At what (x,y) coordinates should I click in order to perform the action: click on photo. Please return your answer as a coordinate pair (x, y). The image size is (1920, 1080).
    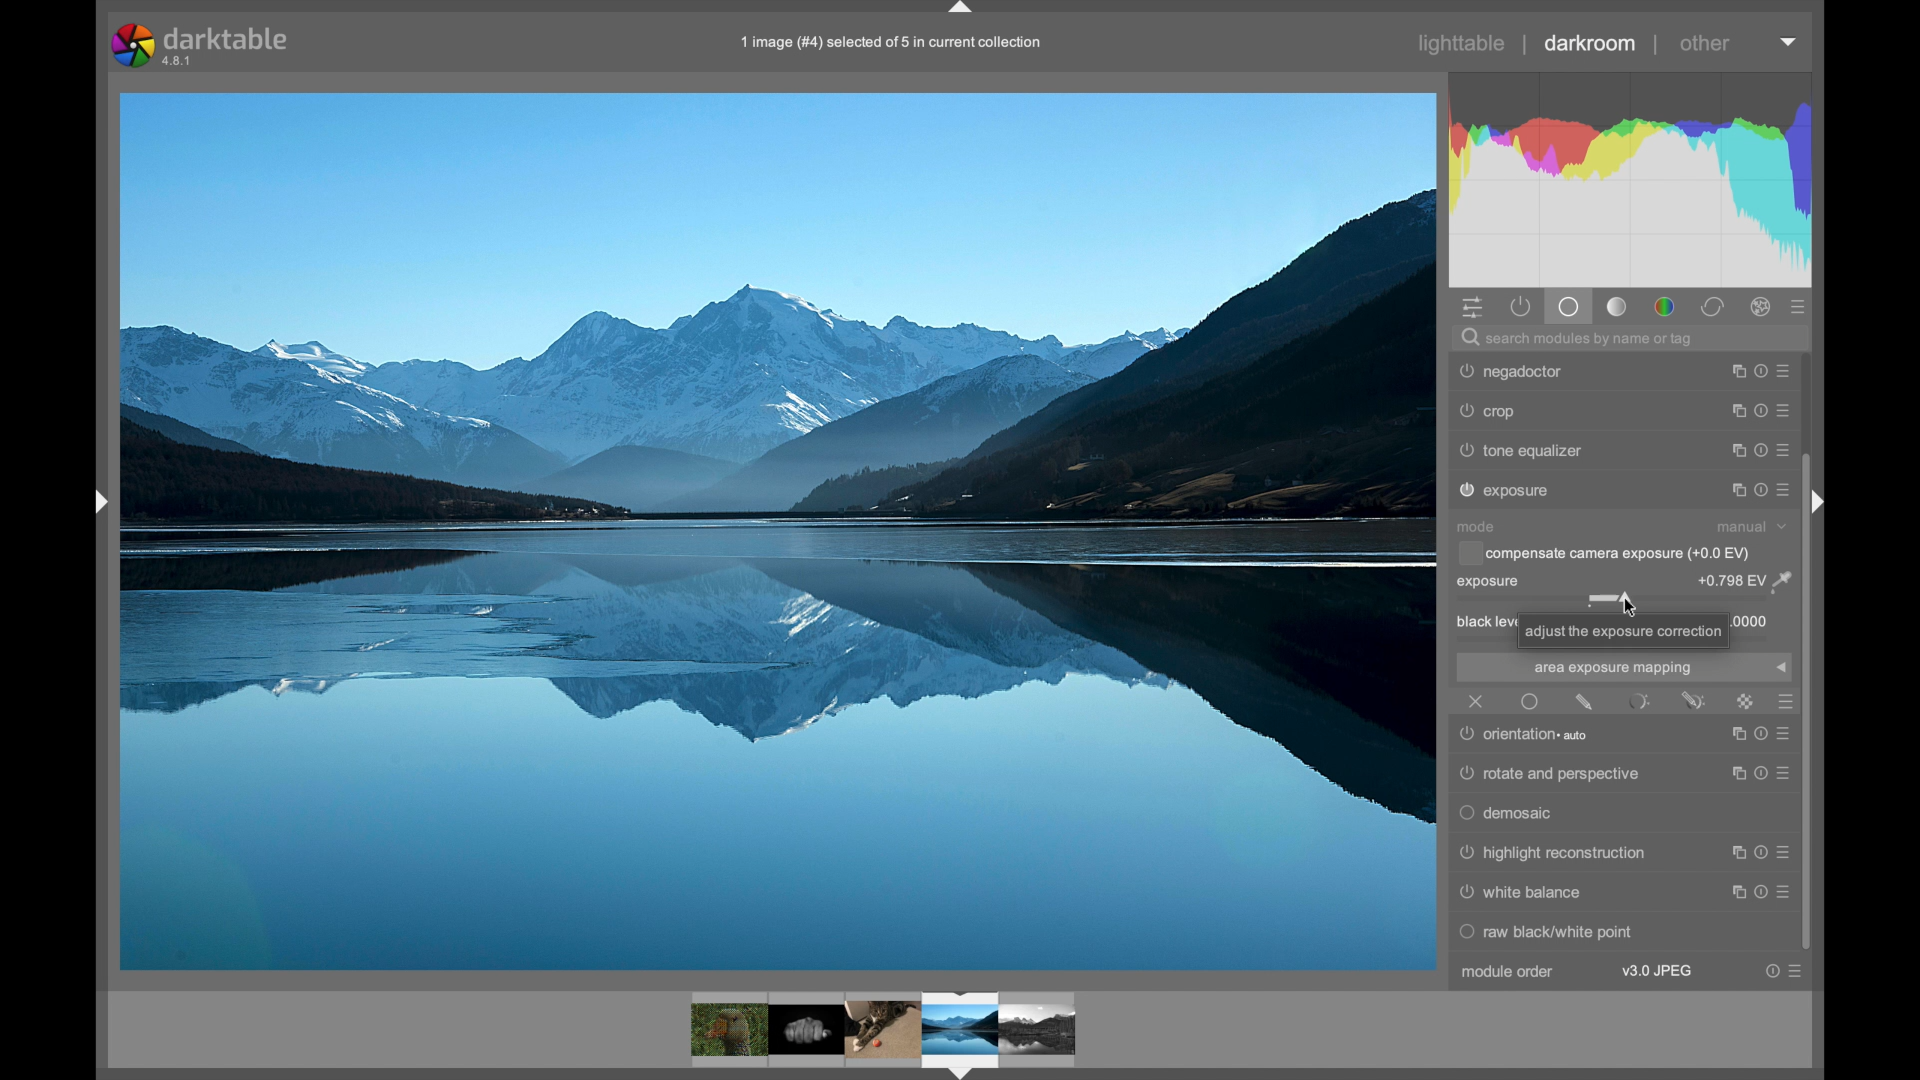
    Looking at the image, I should click on (778, 531).